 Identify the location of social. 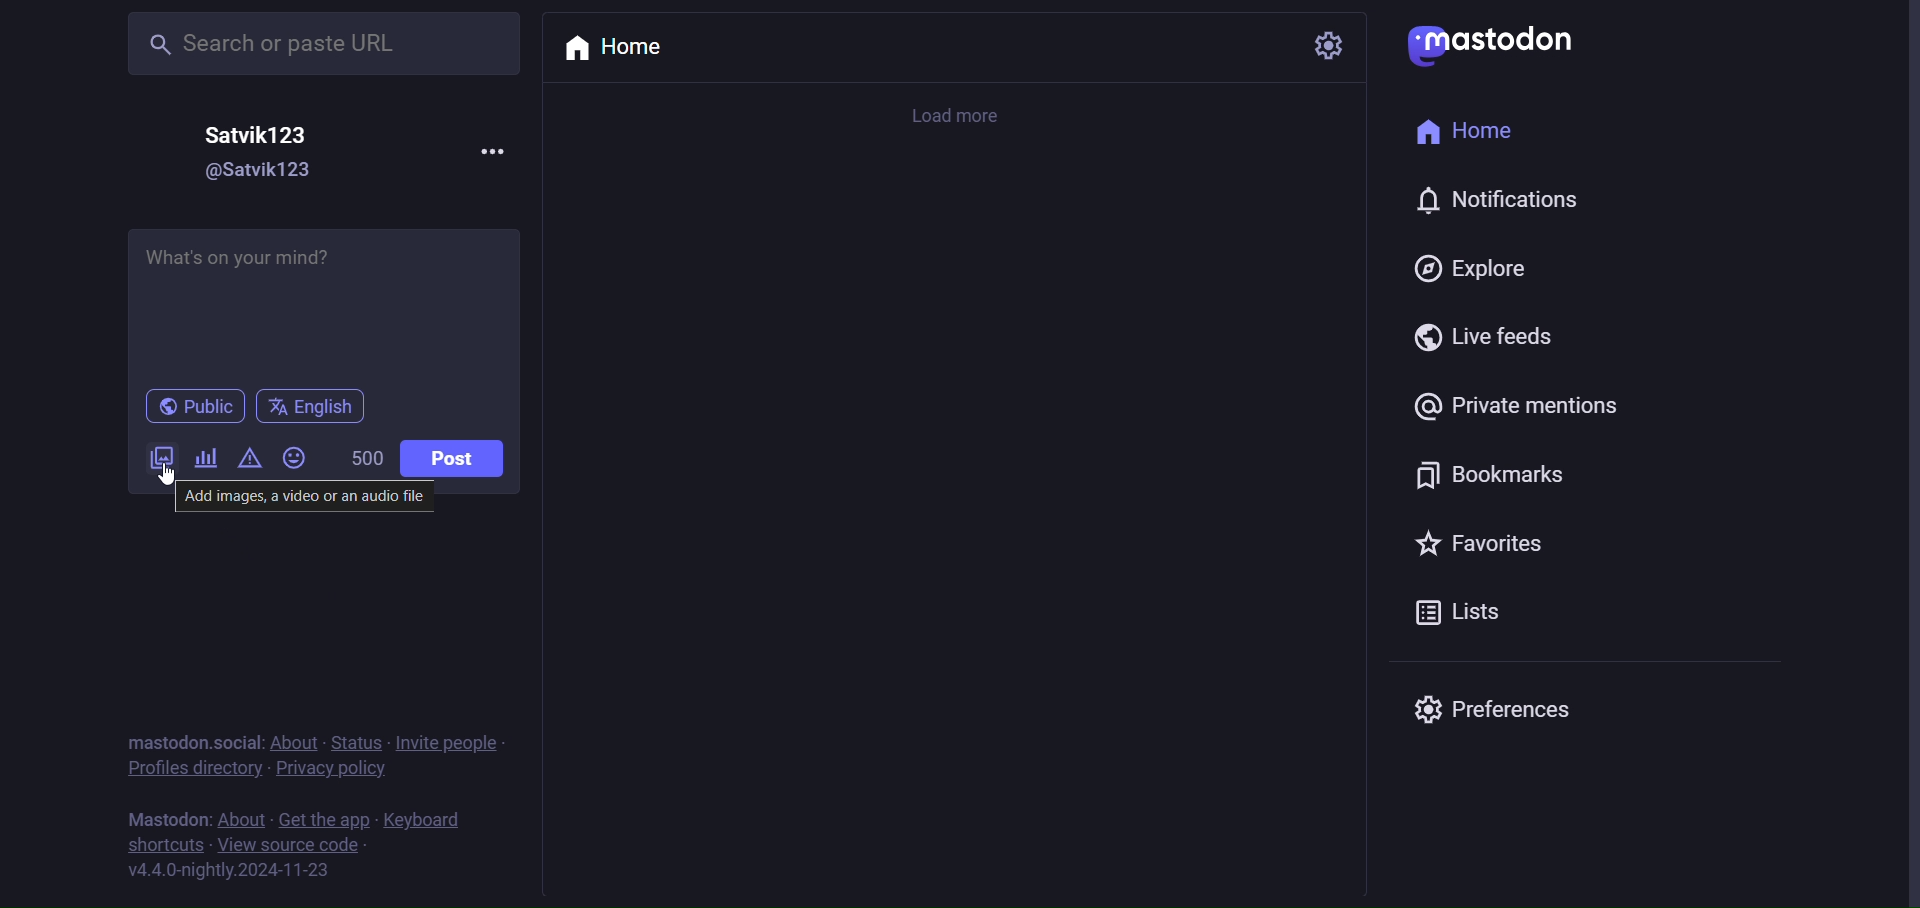
(236, 742).